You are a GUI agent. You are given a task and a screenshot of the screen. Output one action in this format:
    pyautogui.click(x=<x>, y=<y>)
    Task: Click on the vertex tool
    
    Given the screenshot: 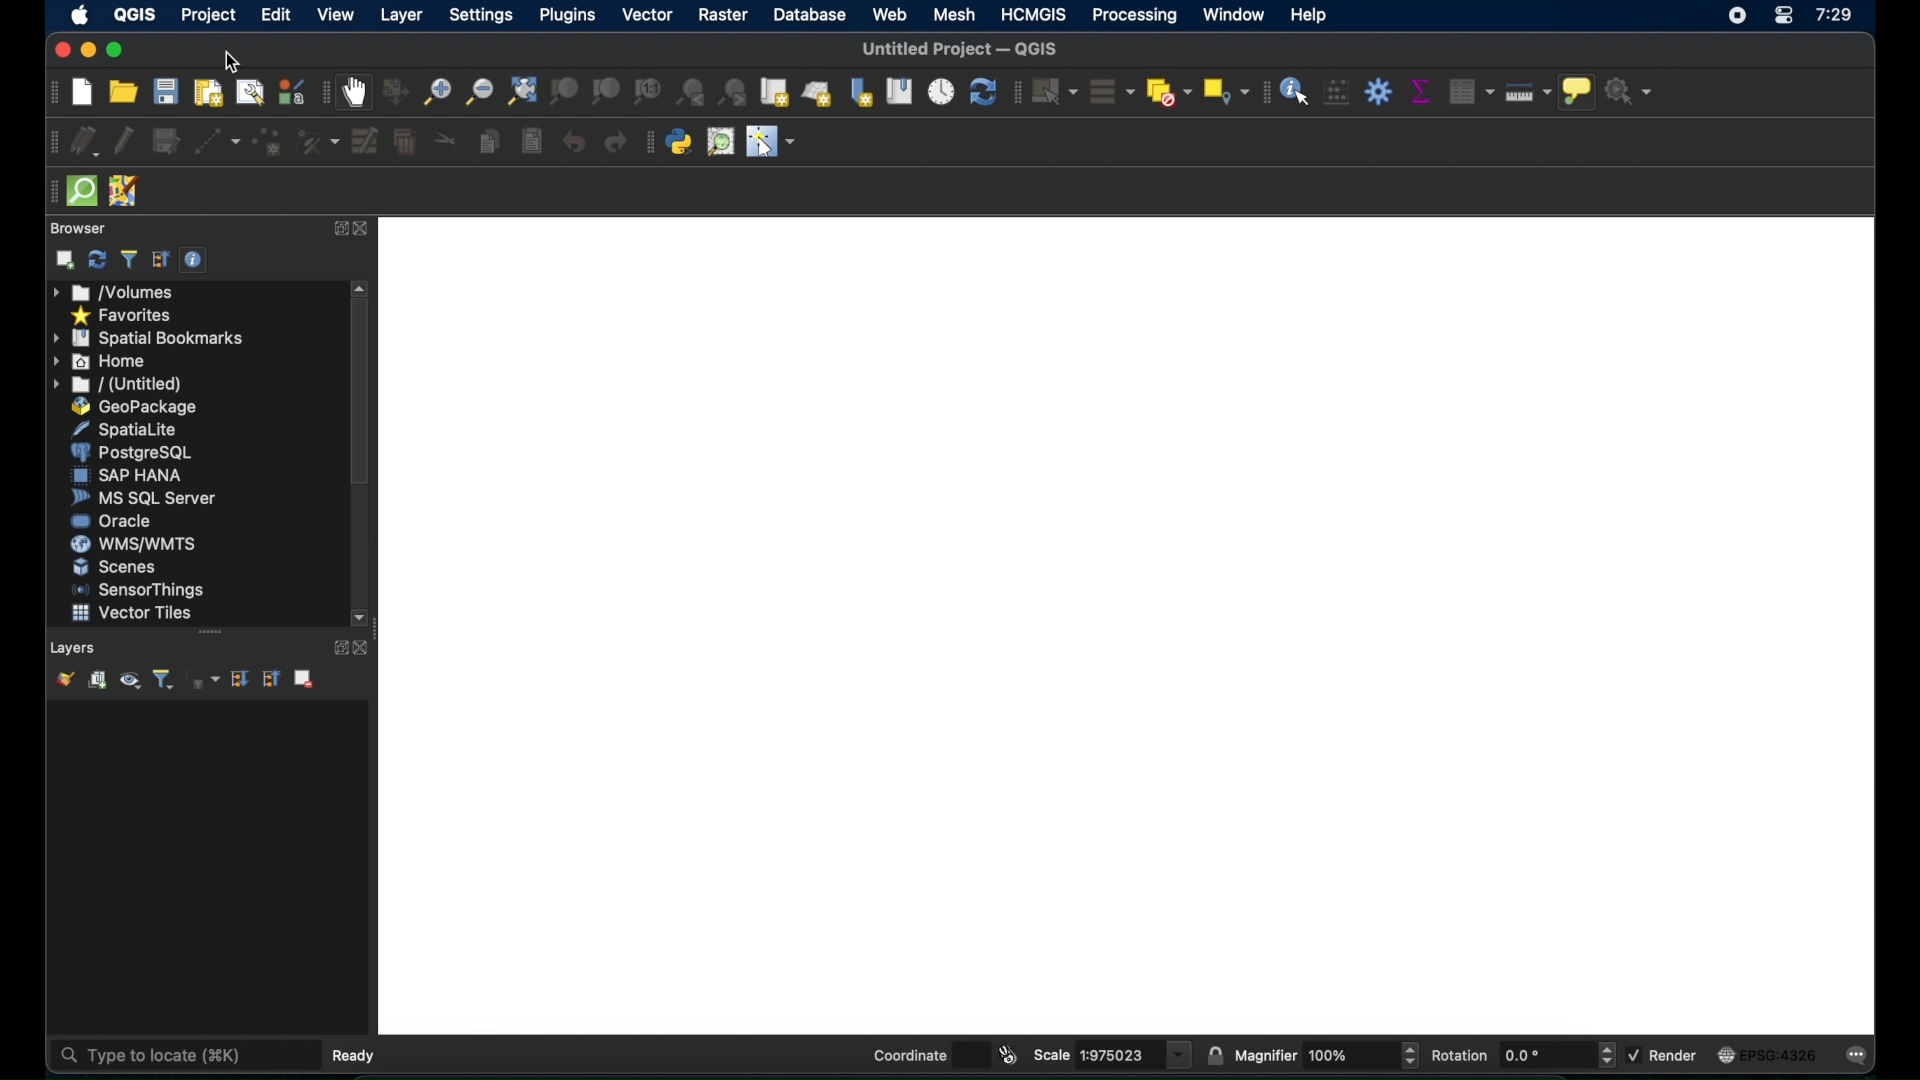 What is the action you would take?
    pyautogui.click(x=317, y=142)
    